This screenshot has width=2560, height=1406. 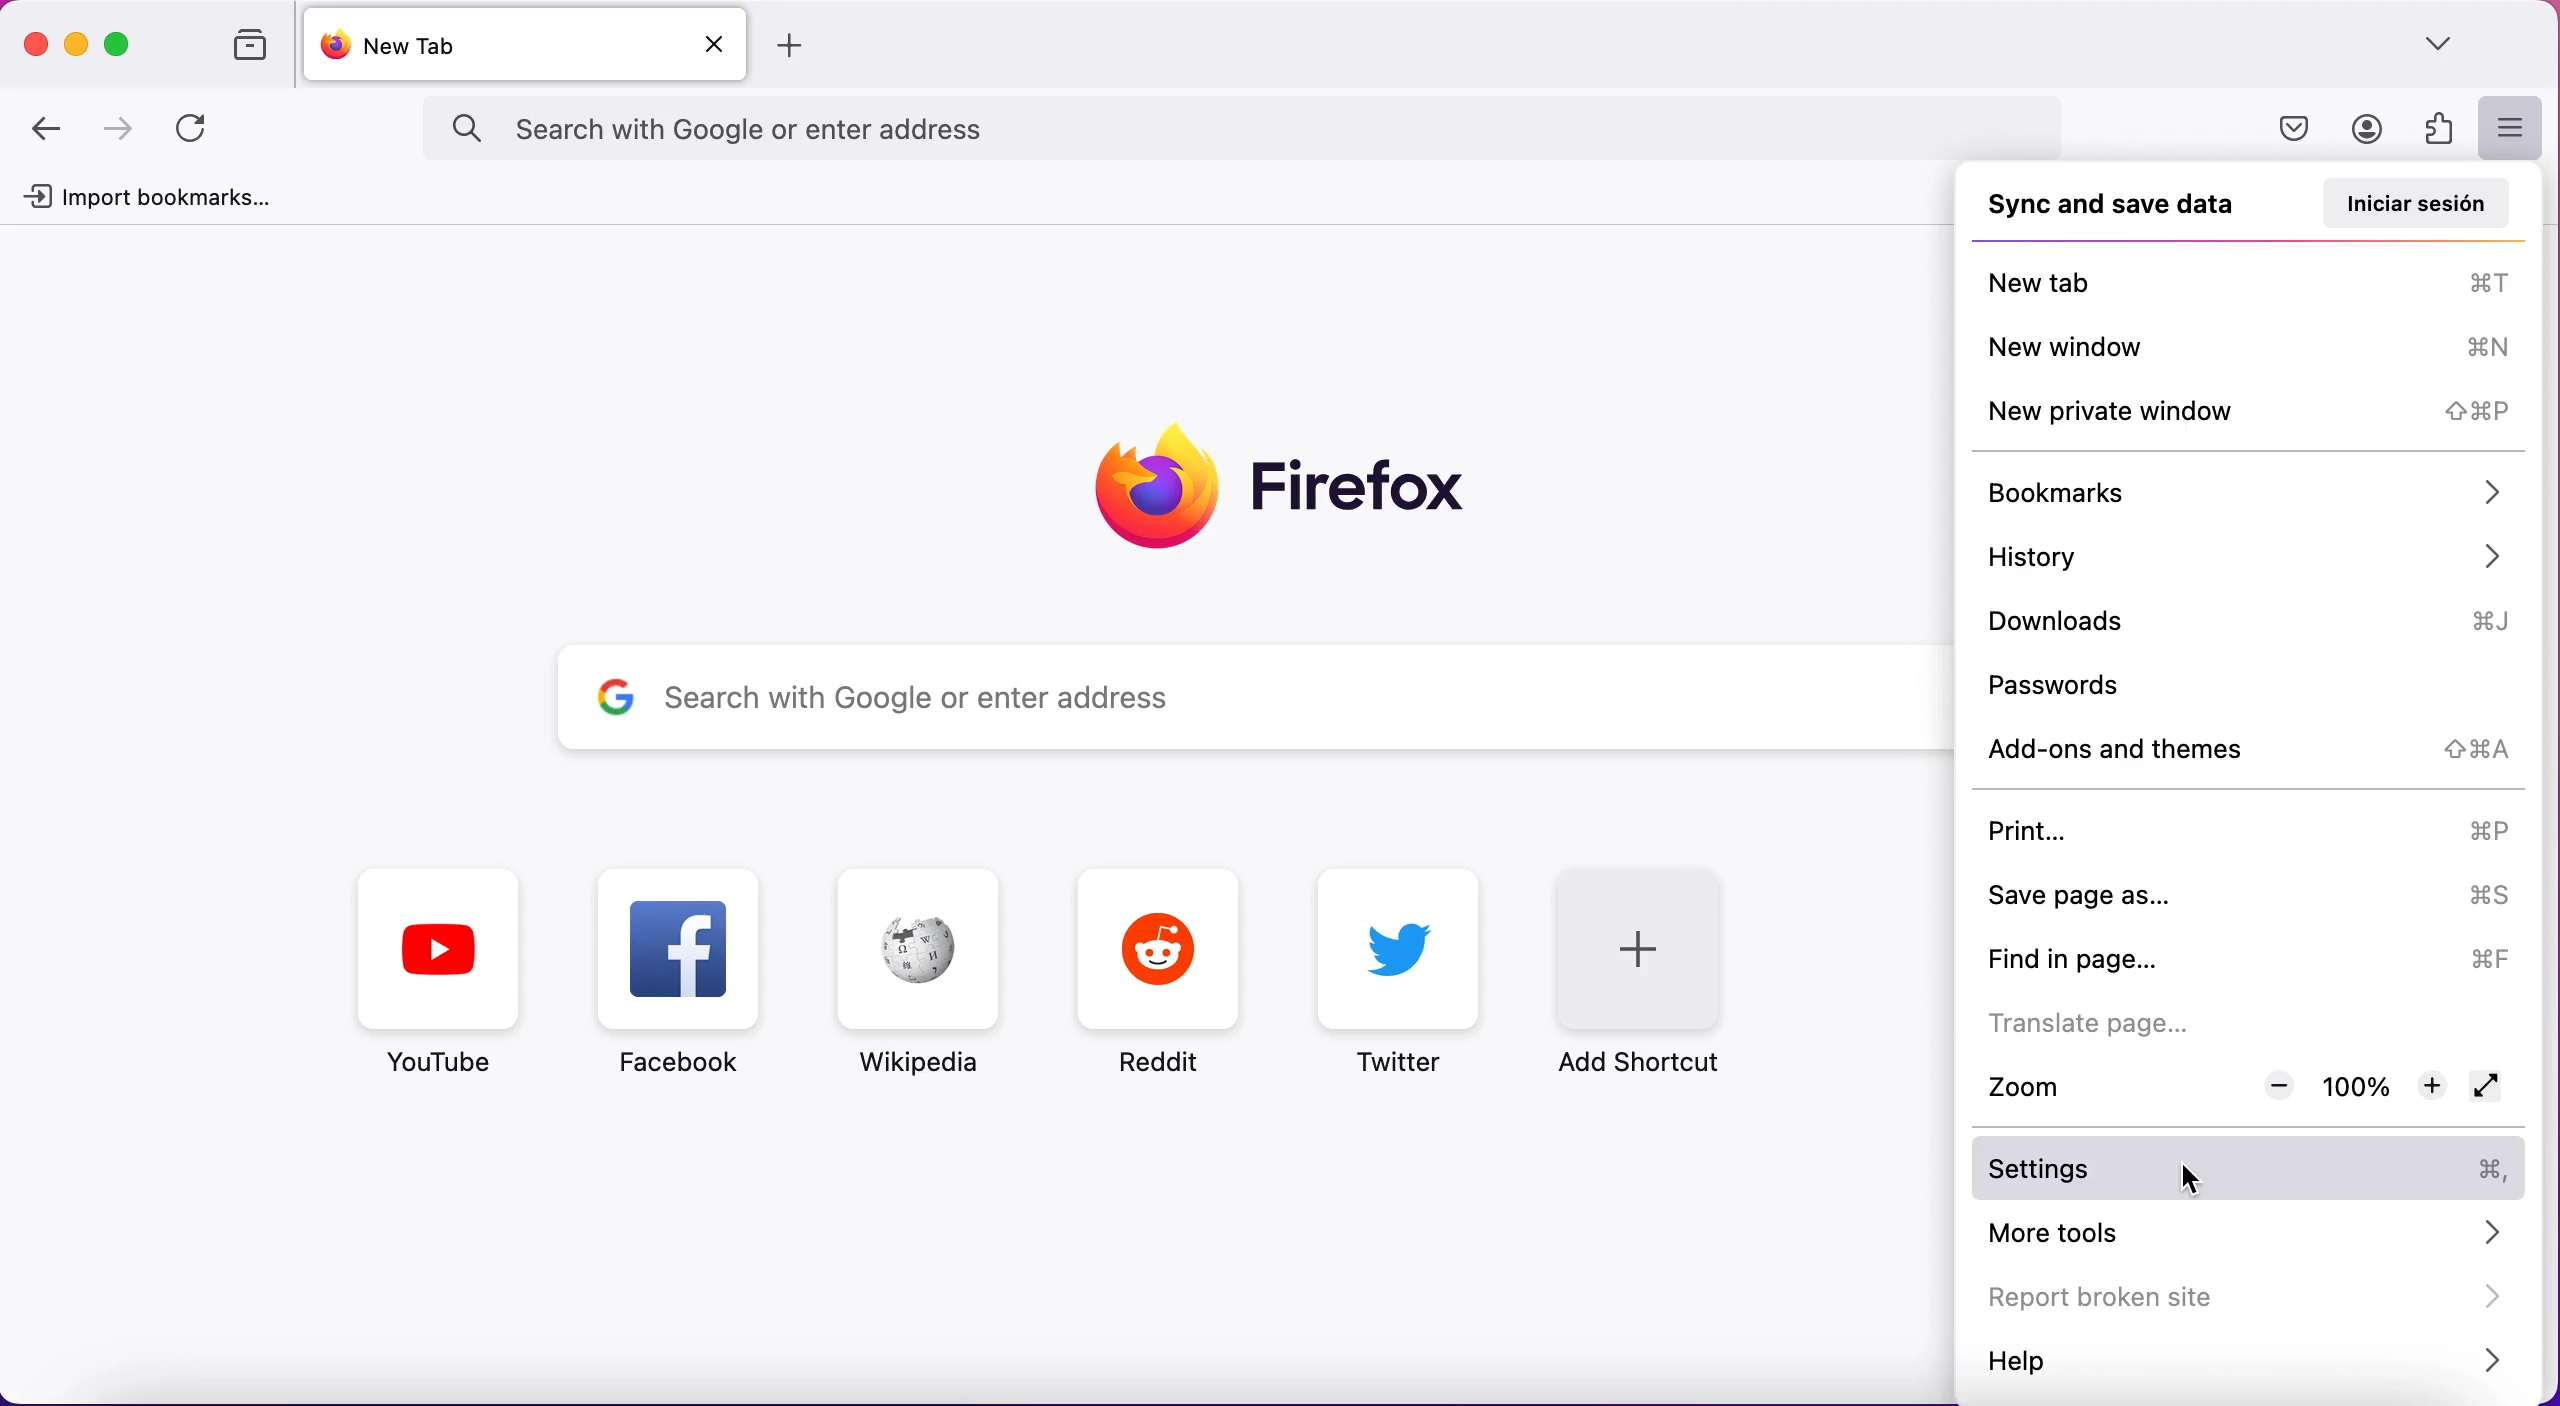 What do you see at coordinates (1285, 483) in the screenshot?
I see `firefox logo` at bounding box center [1285, 483].